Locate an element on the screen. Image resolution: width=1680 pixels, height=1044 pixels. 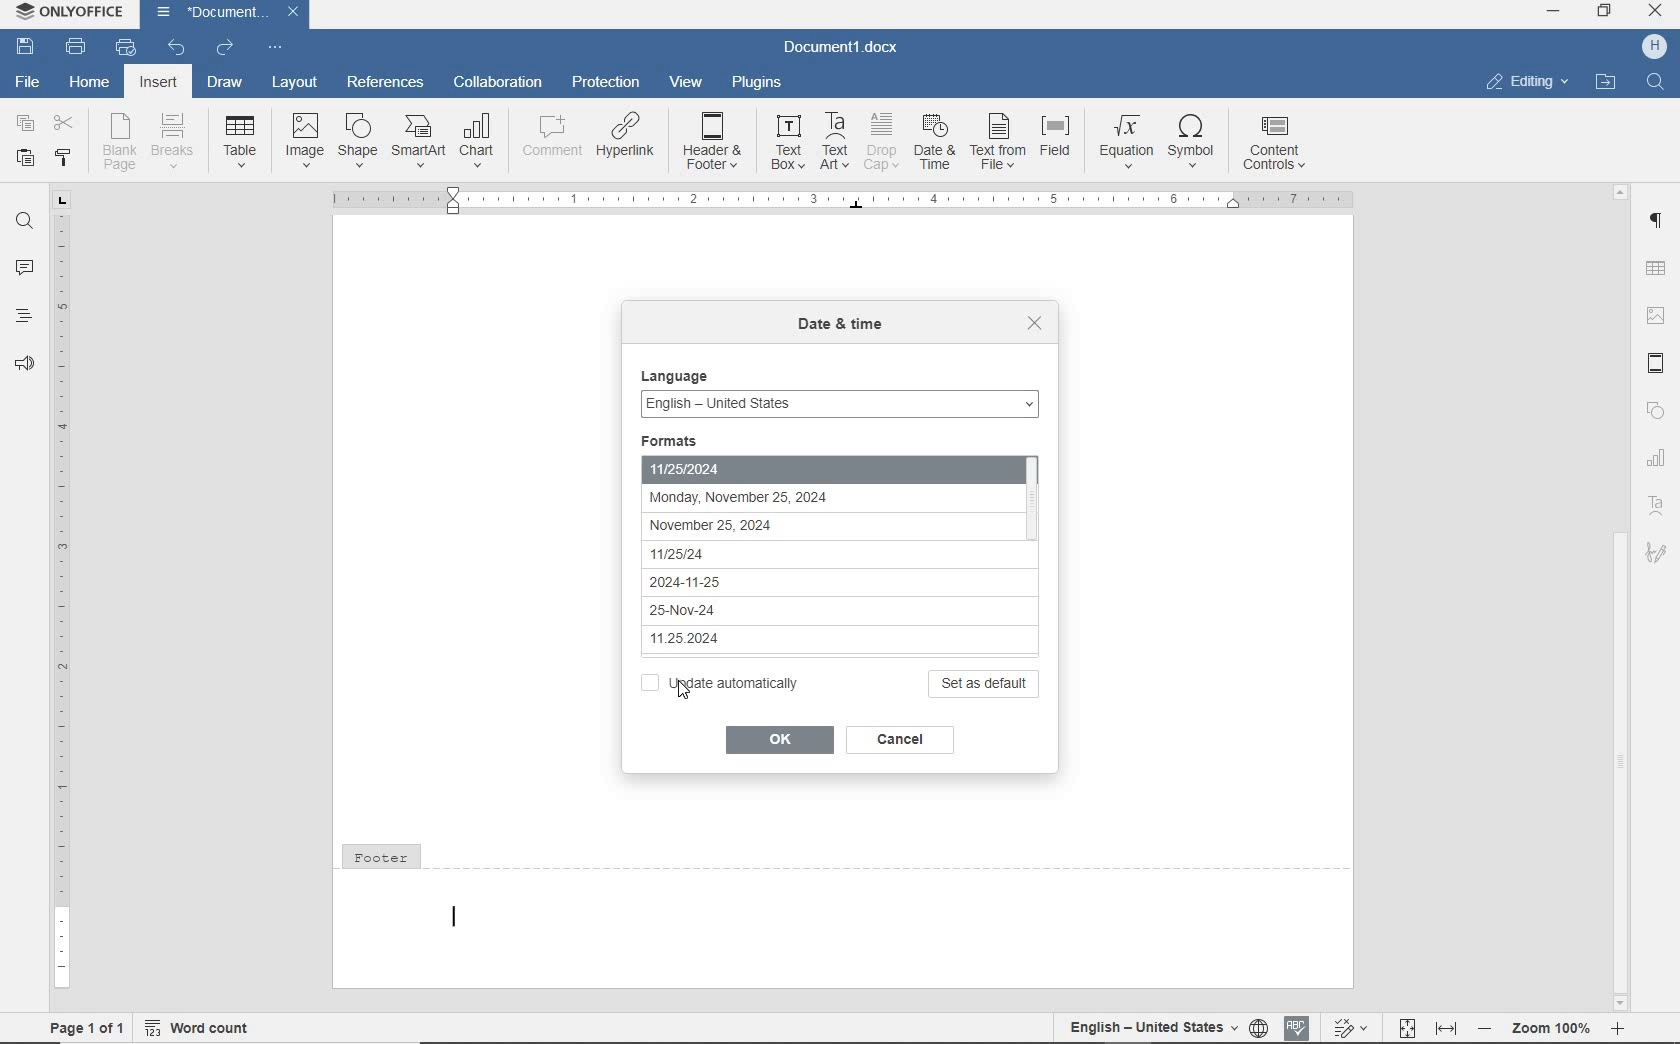
11.25.2024 is located at coordinates (771, 639).